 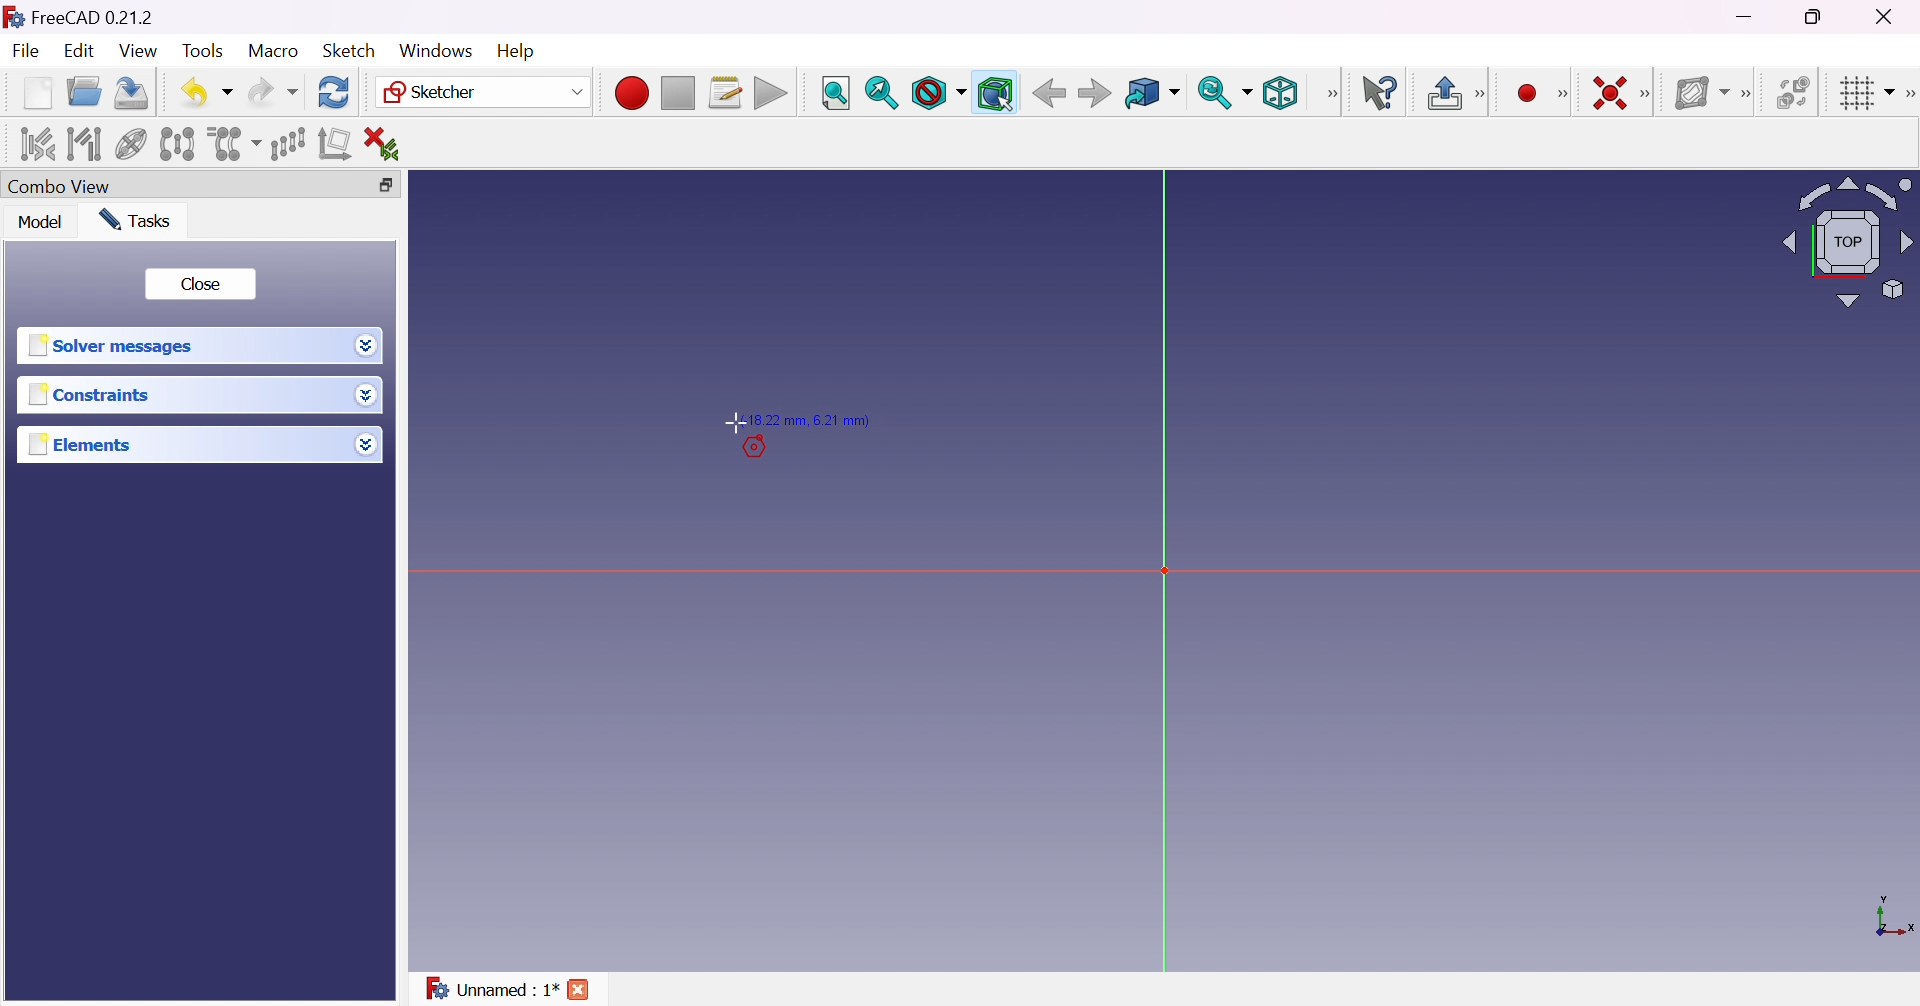 What do you see at coordinates (84, 444) in the screenshot?
I see `Elements` at bounding box center [84, 444].